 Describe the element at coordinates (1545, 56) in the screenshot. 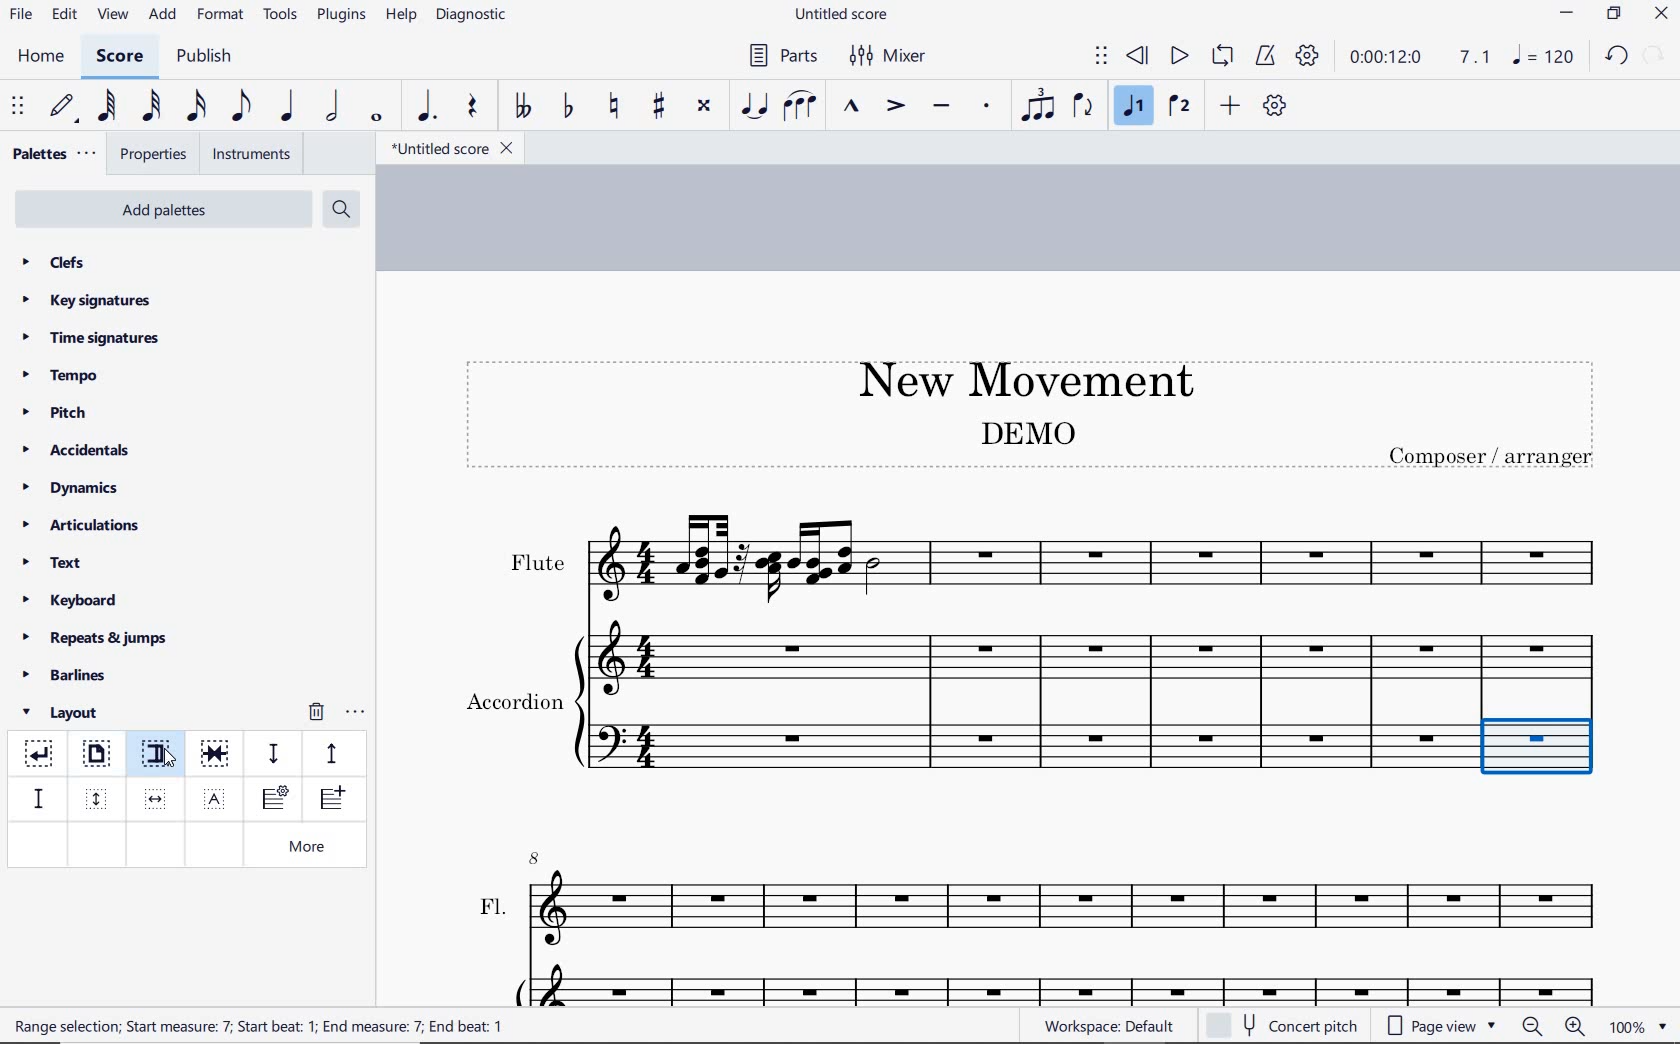

I see `NOTE` at that location.